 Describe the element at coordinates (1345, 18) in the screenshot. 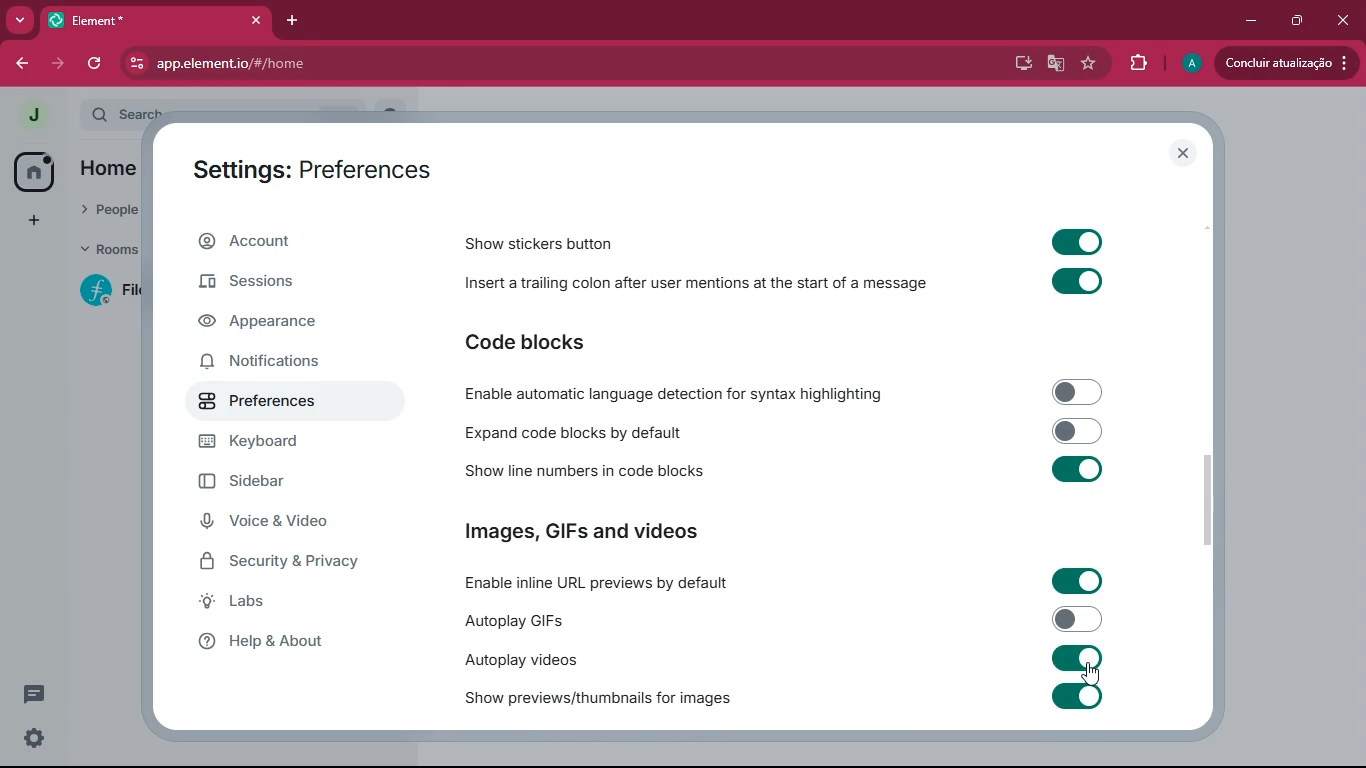

I see `close` at that location.